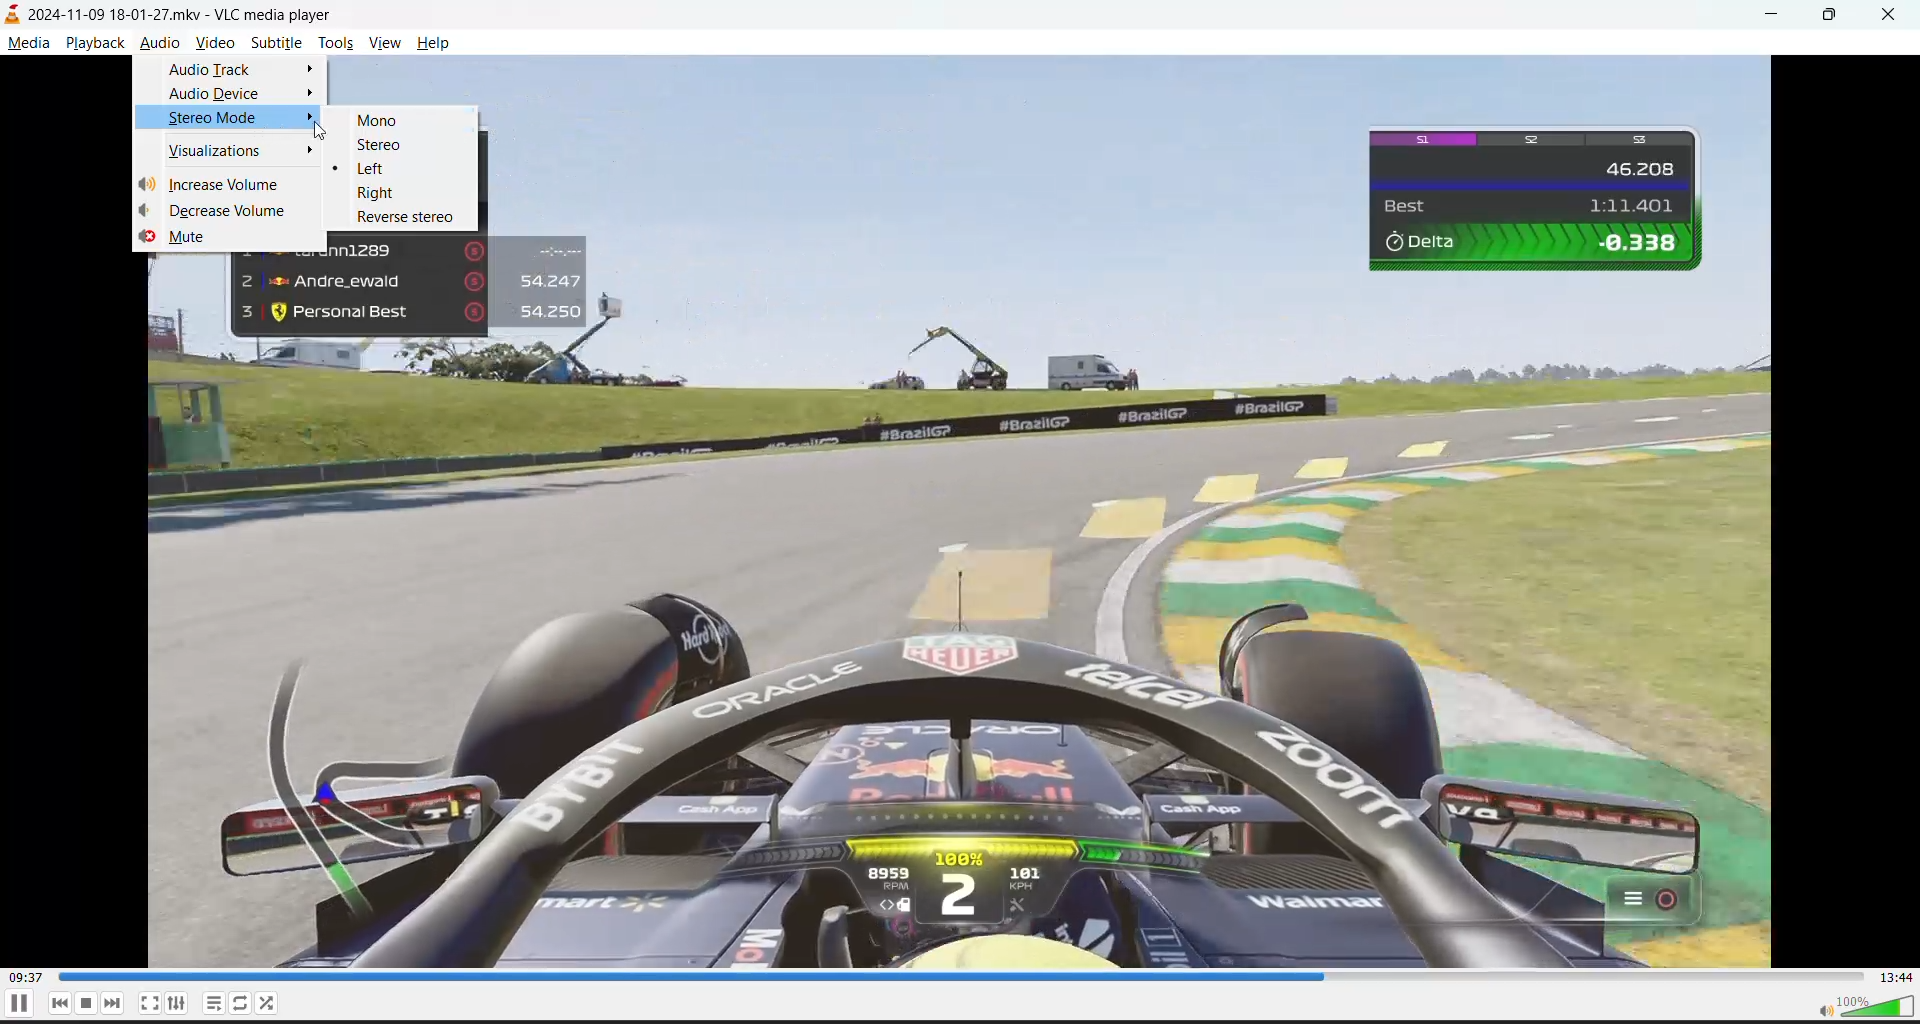  I want to click on current track time, so click(26, 975).